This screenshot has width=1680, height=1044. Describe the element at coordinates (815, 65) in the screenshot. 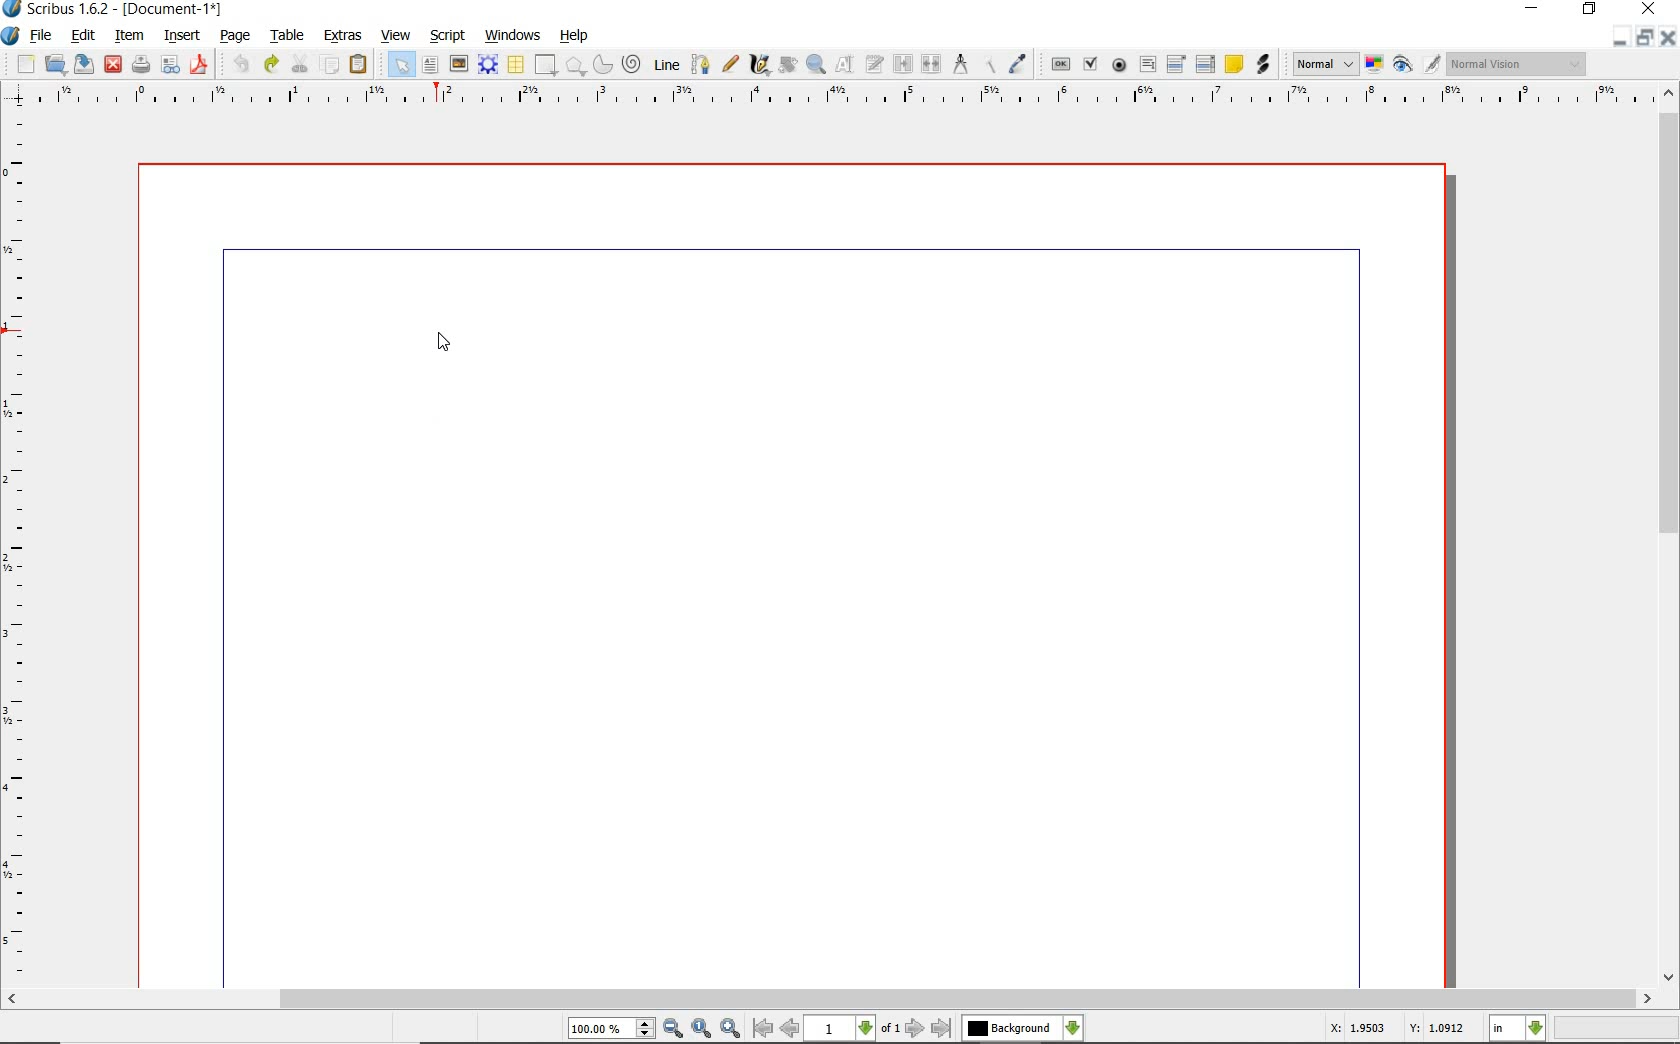

I see `zoom in or out` at that location.